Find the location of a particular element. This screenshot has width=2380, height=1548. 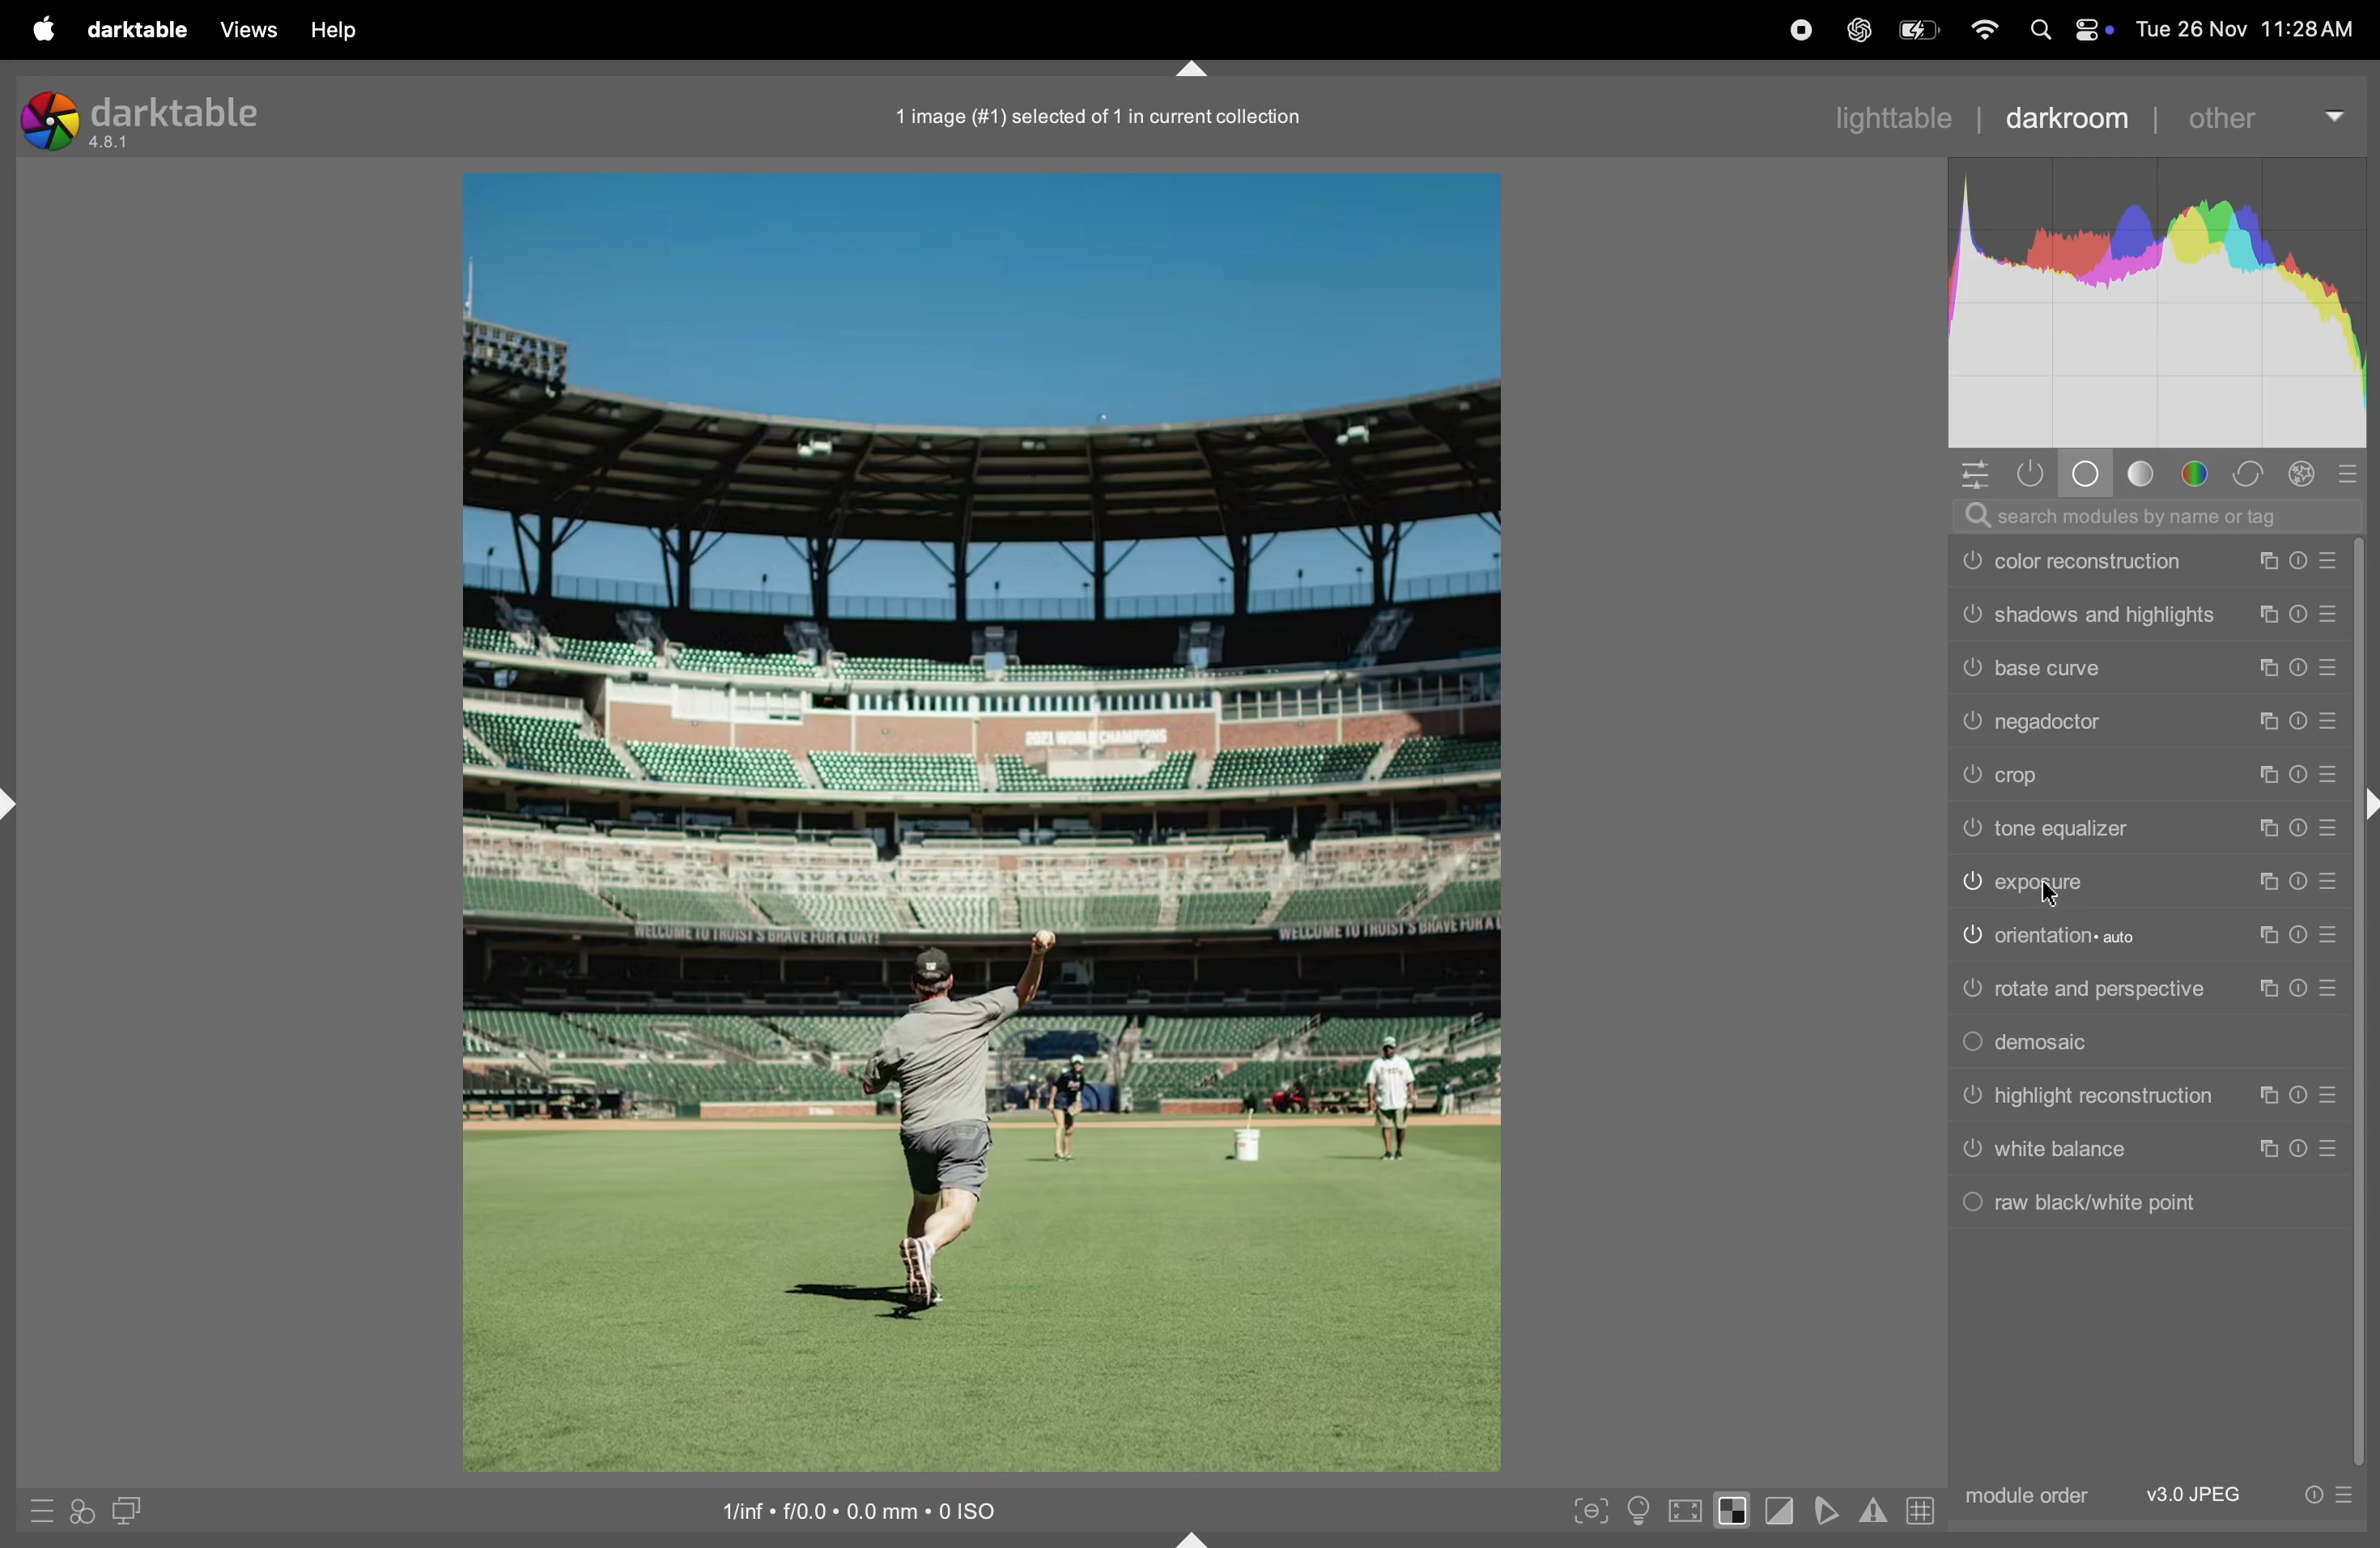

copy is located at coordinates (2266, 829).